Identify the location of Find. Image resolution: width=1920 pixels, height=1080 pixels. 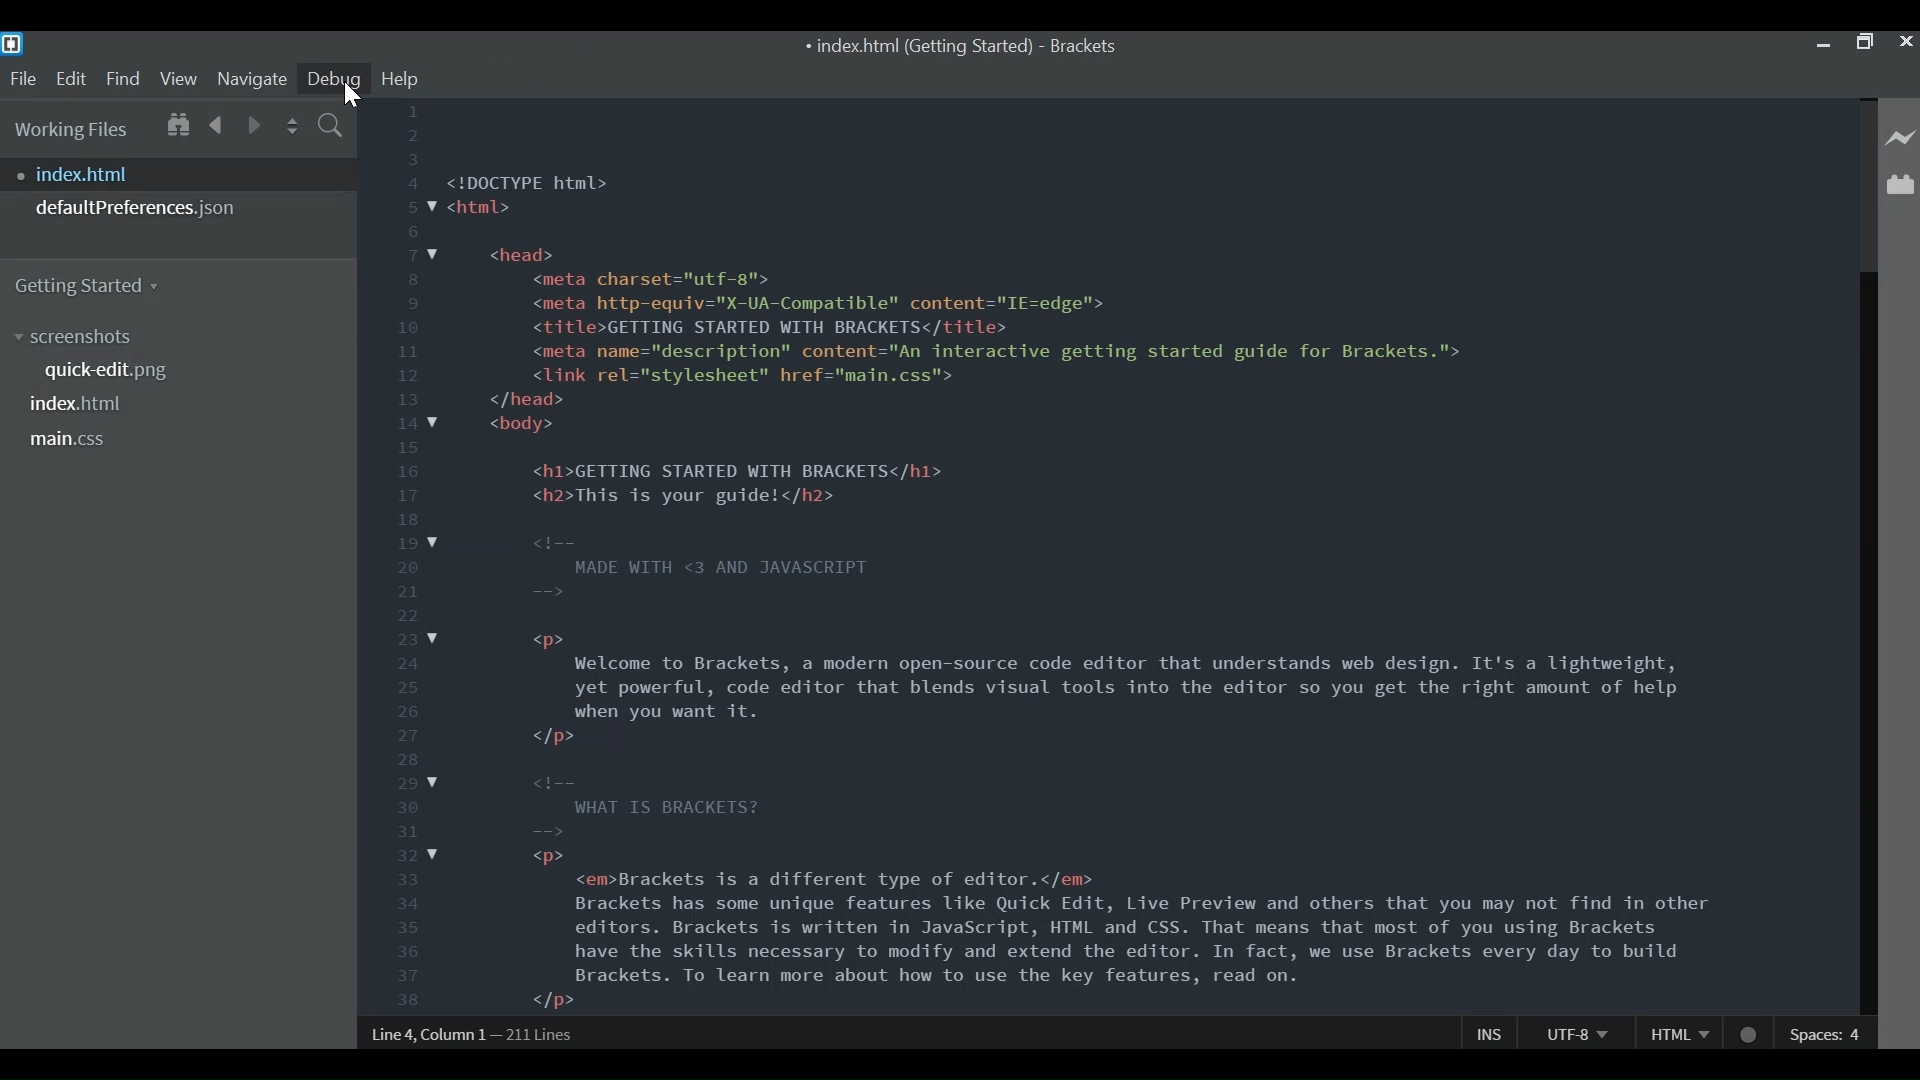
(123, 78).